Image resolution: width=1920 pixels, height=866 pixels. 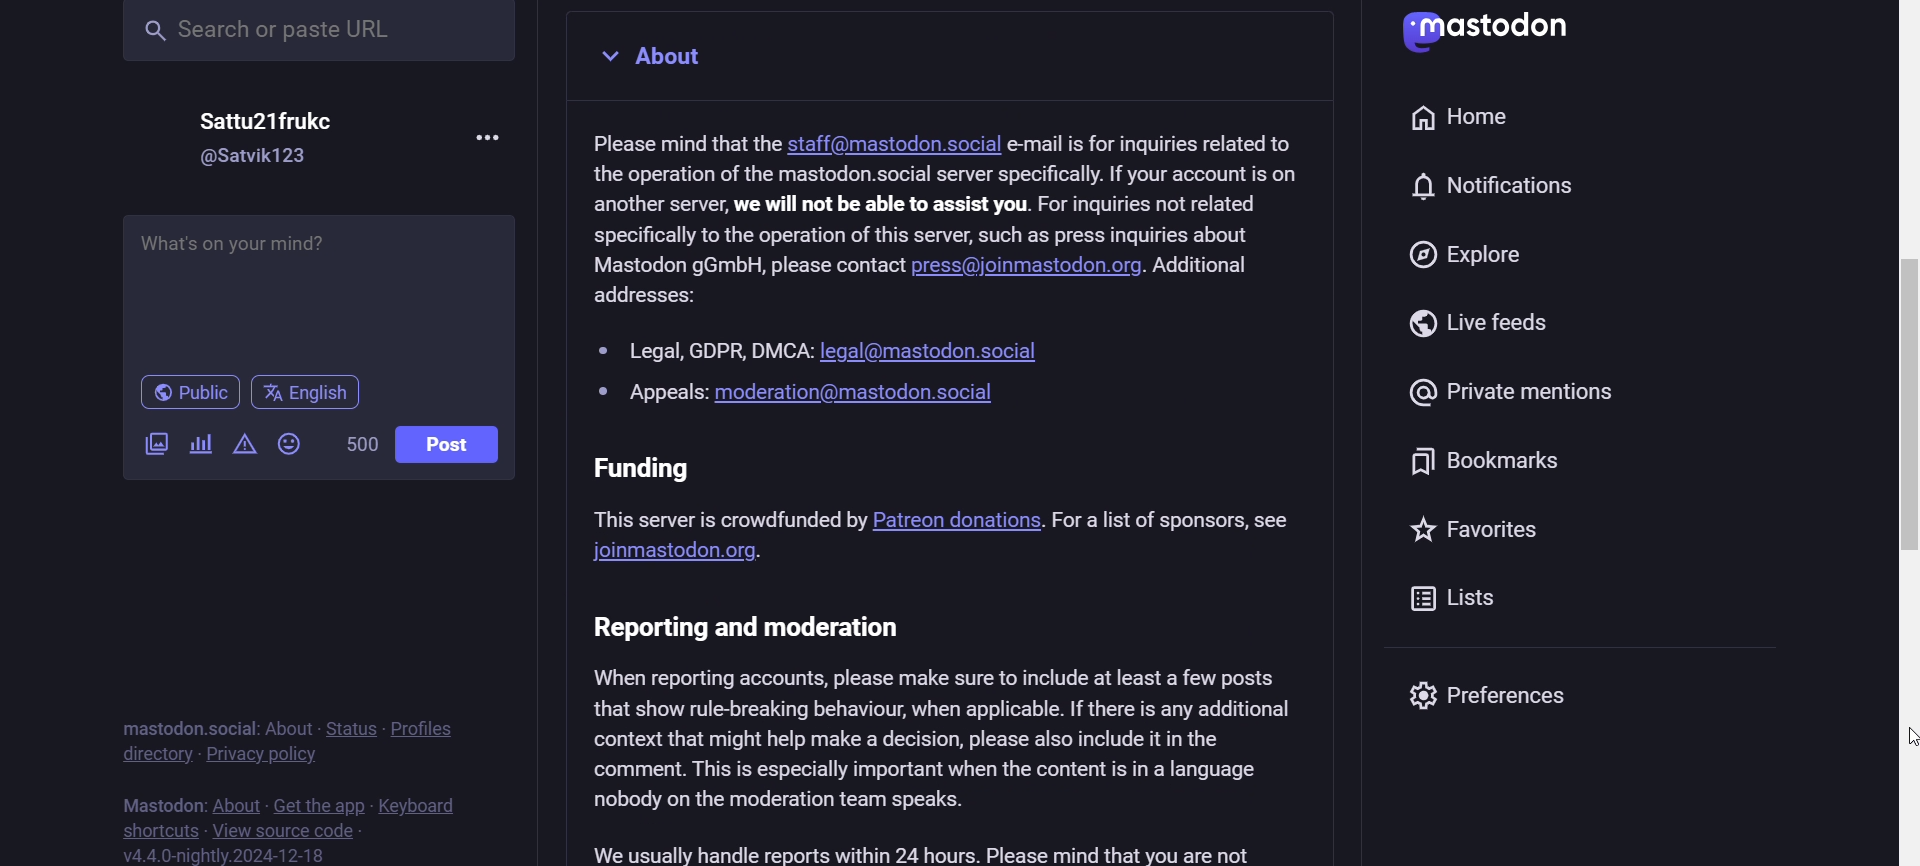 I want to click on joinmastodon.org, so click(x=679, y=552).